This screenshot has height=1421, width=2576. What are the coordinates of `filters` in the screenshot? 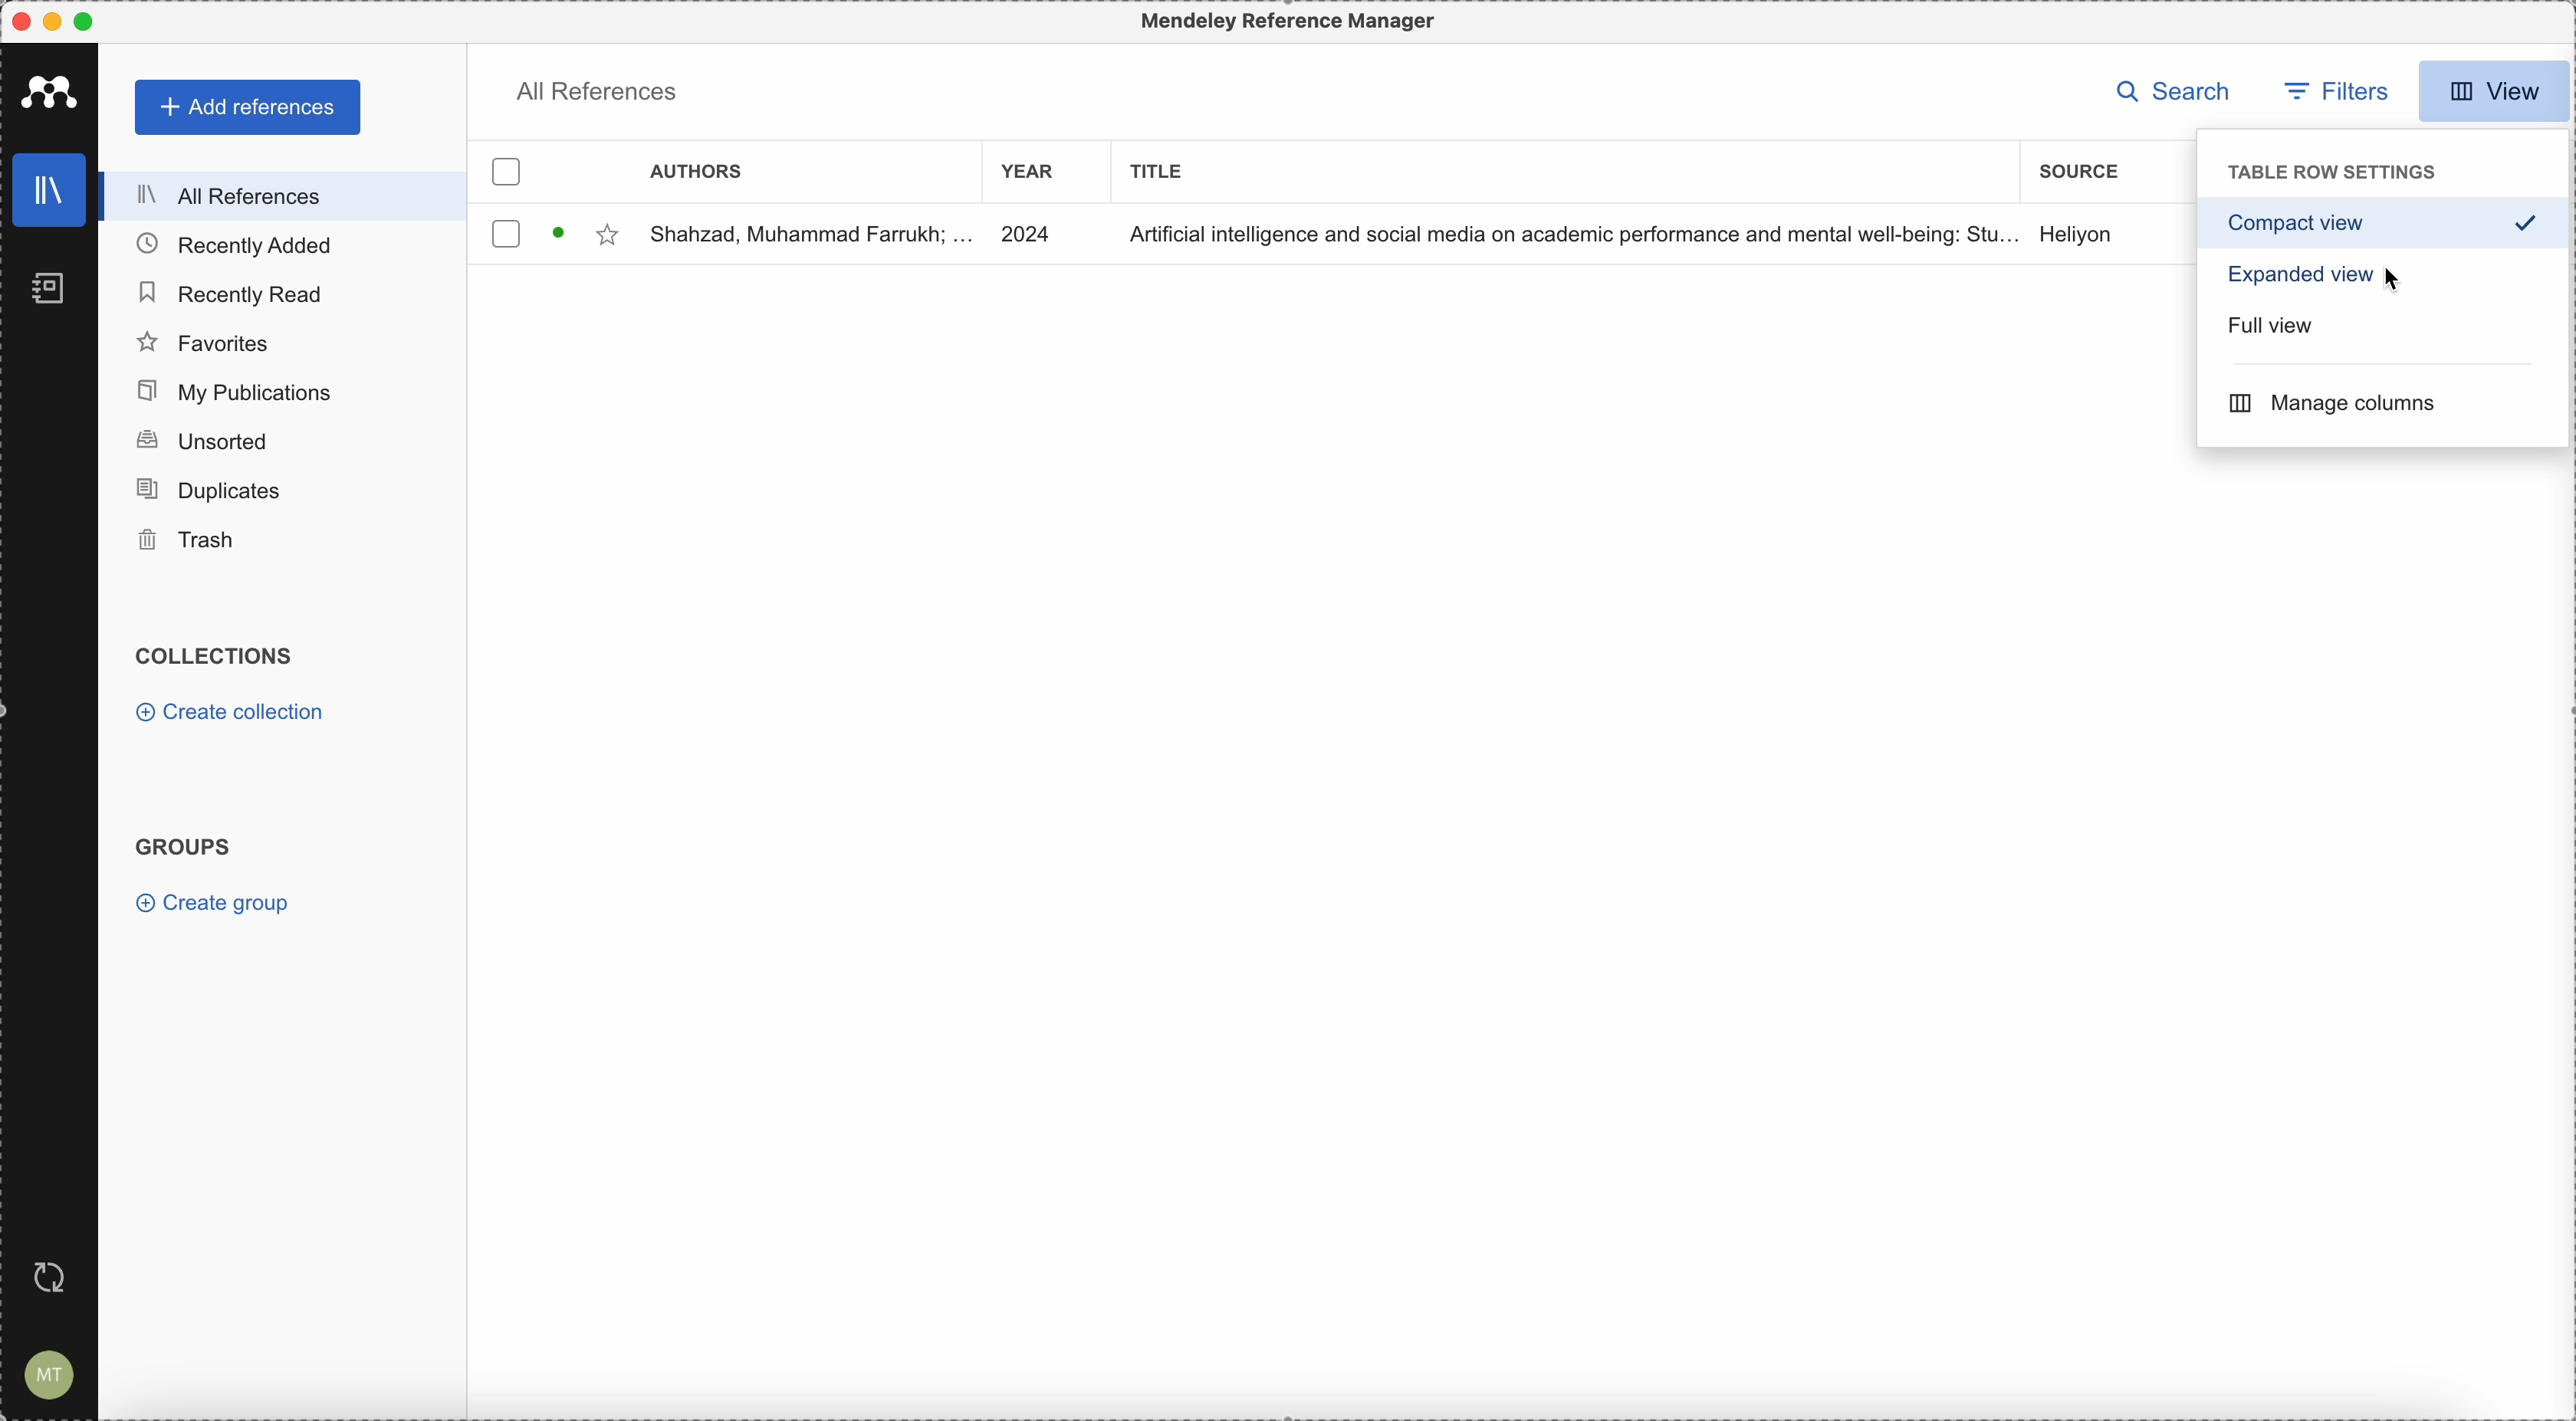 It's located at (2340, 91).